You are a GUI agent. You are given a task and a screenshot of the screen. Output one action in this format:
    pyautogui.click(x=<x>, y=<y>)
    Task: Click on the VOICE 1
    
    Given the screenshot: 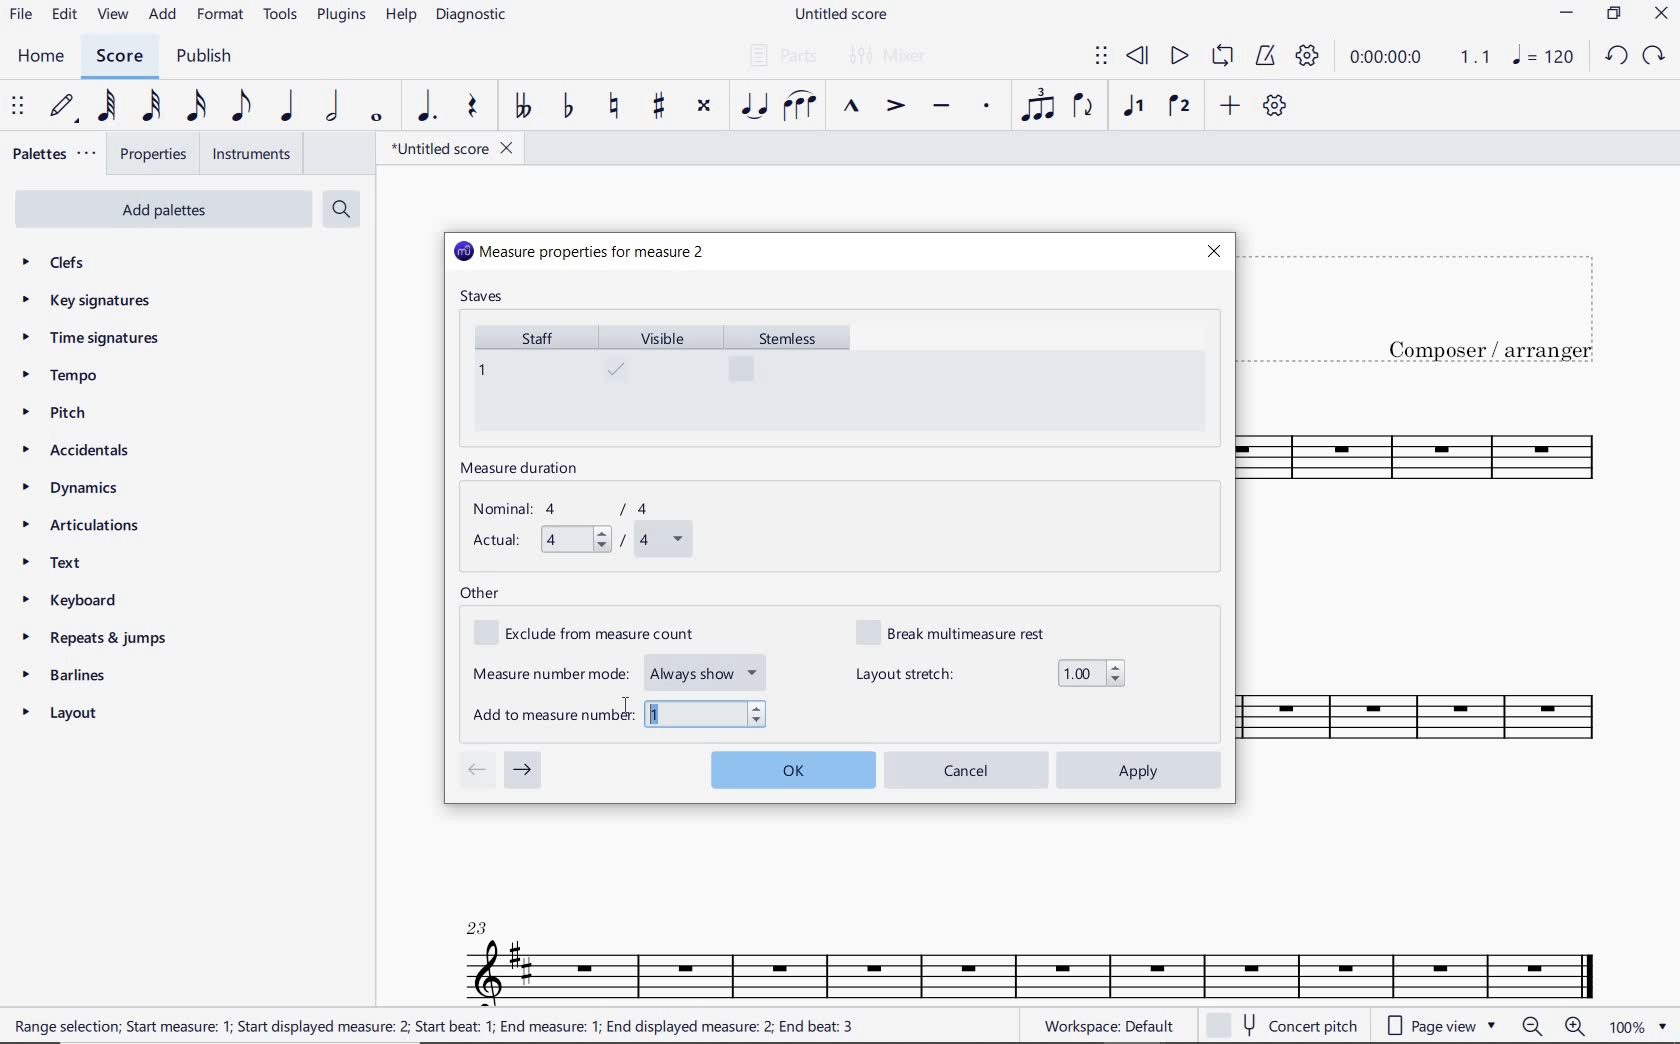 What is the action you would take?
    pyautogui.click(x=1132, y=107)
    